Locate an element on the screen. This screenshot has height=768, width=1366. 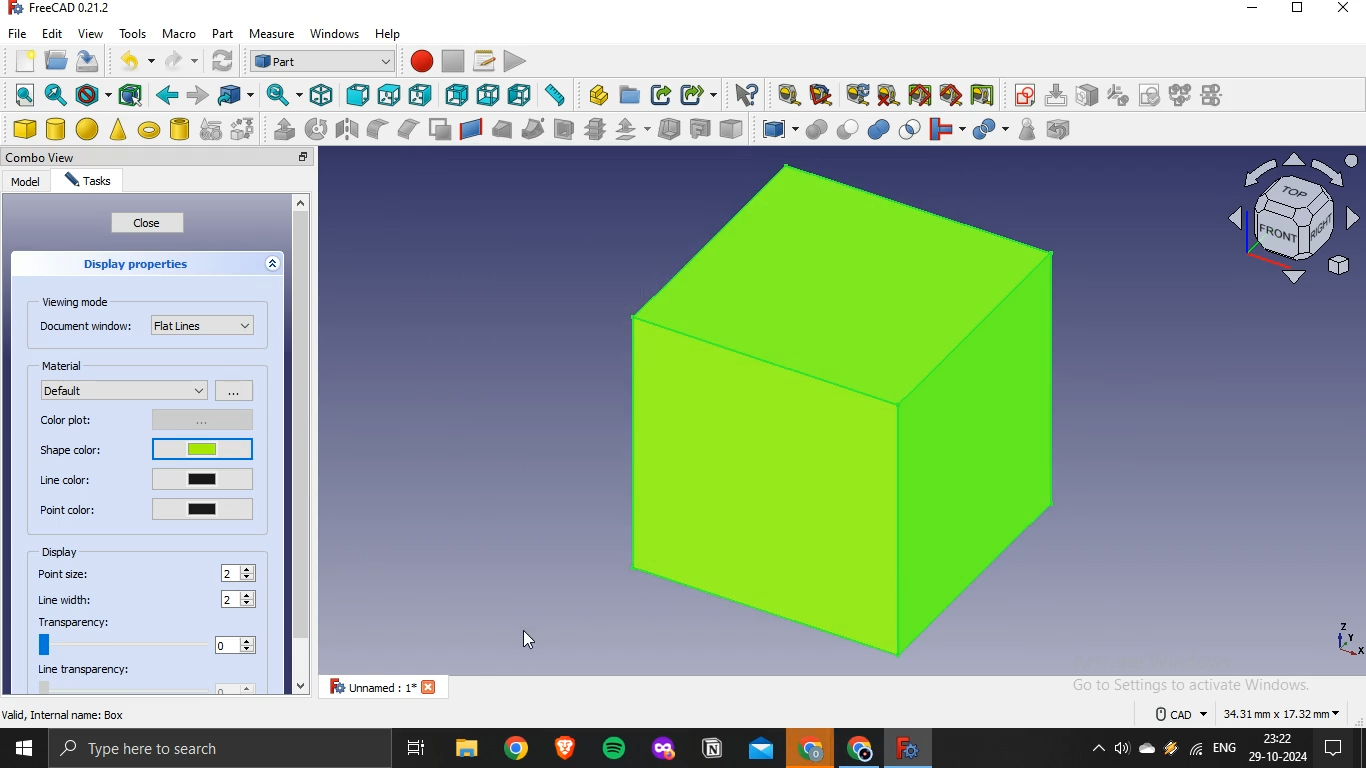
color plot is located at coordinates (143, 418).